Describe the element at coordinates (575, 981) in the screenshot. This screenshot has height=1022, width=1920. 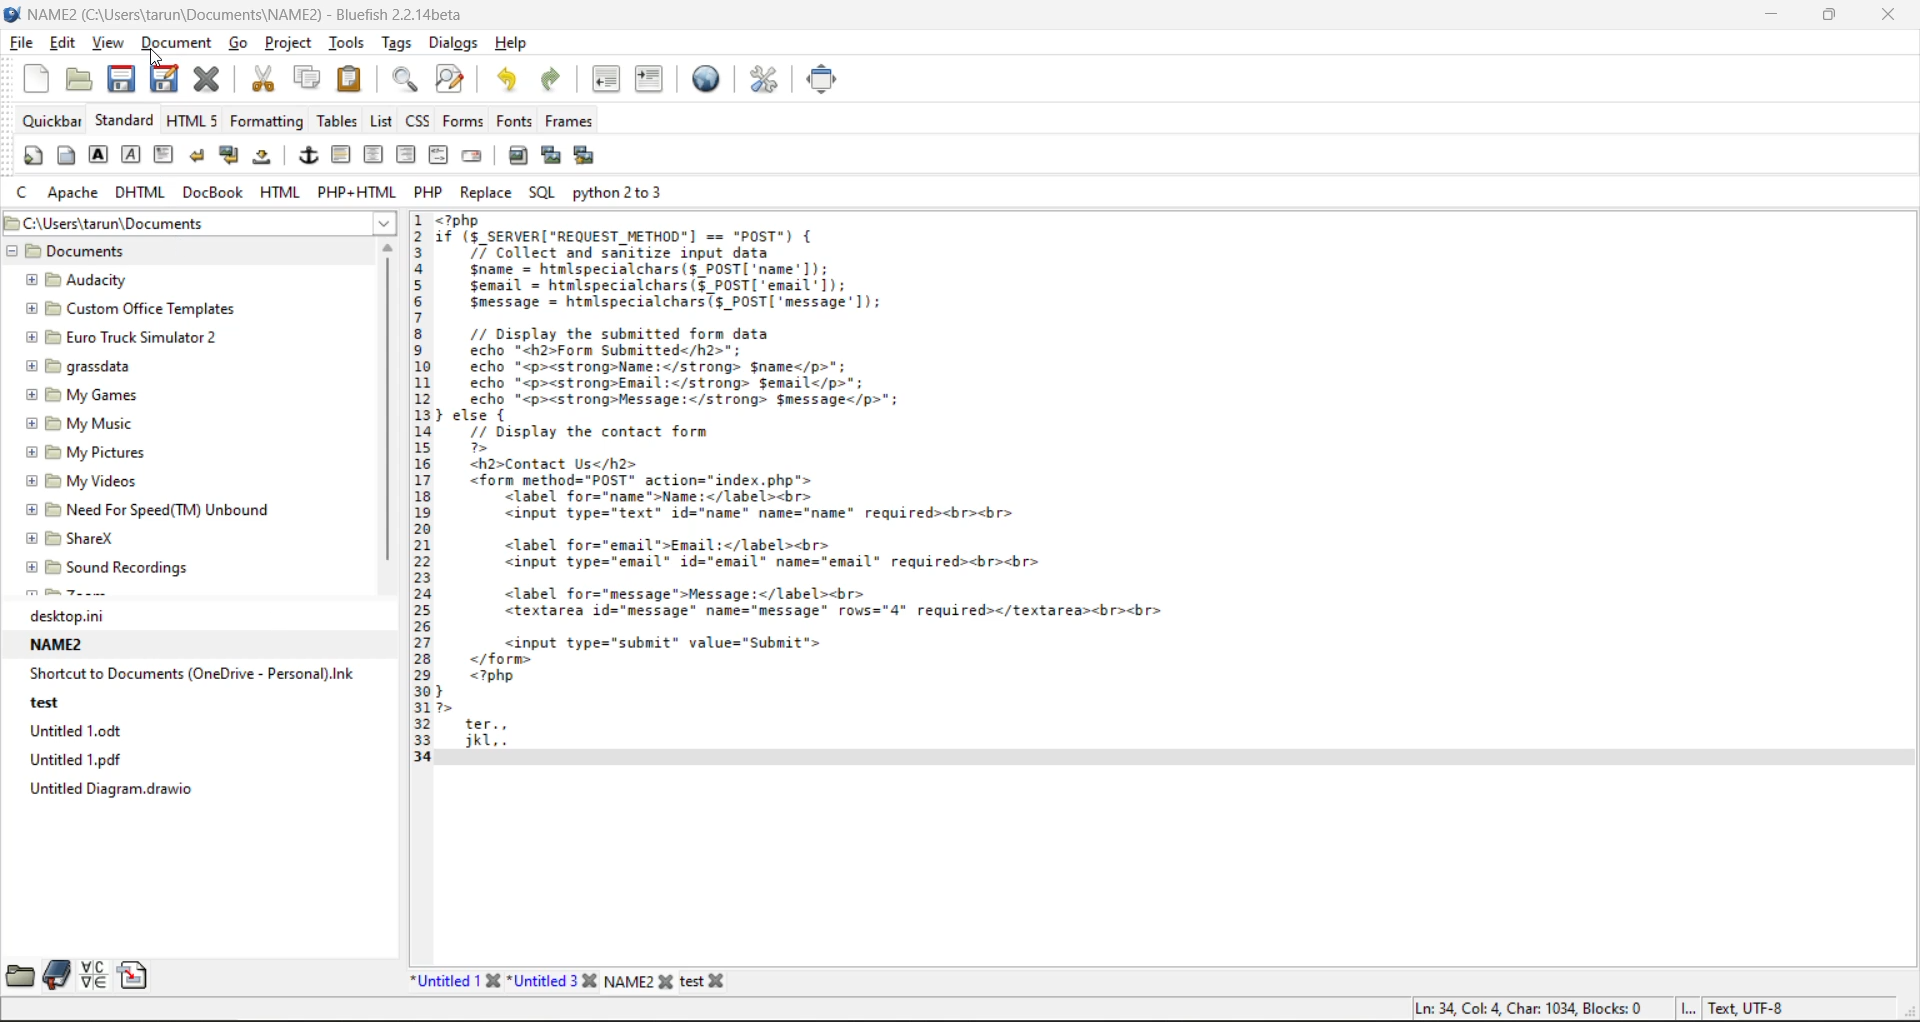
I see `file names` at that location.